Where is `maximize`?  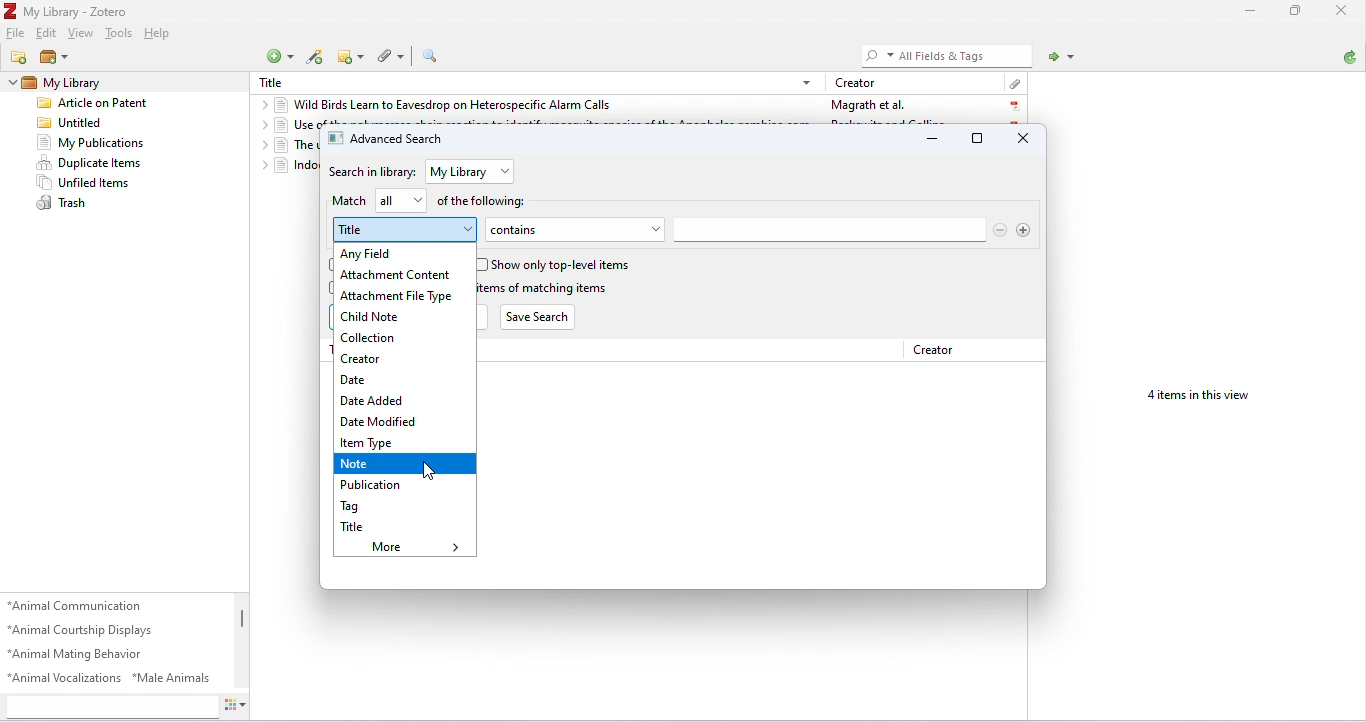
maximize is located at coordinates (979, 138).